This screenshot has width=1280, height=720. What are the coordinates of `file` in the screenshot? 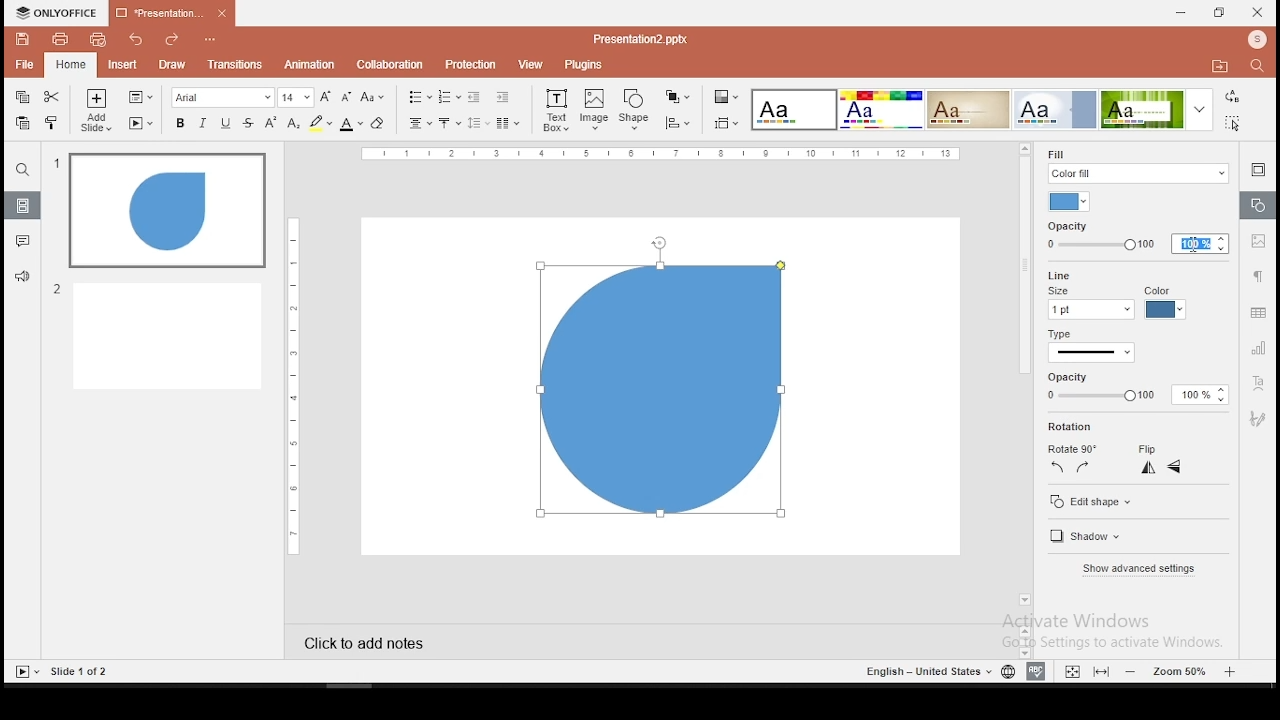 It's located at (24, 64).